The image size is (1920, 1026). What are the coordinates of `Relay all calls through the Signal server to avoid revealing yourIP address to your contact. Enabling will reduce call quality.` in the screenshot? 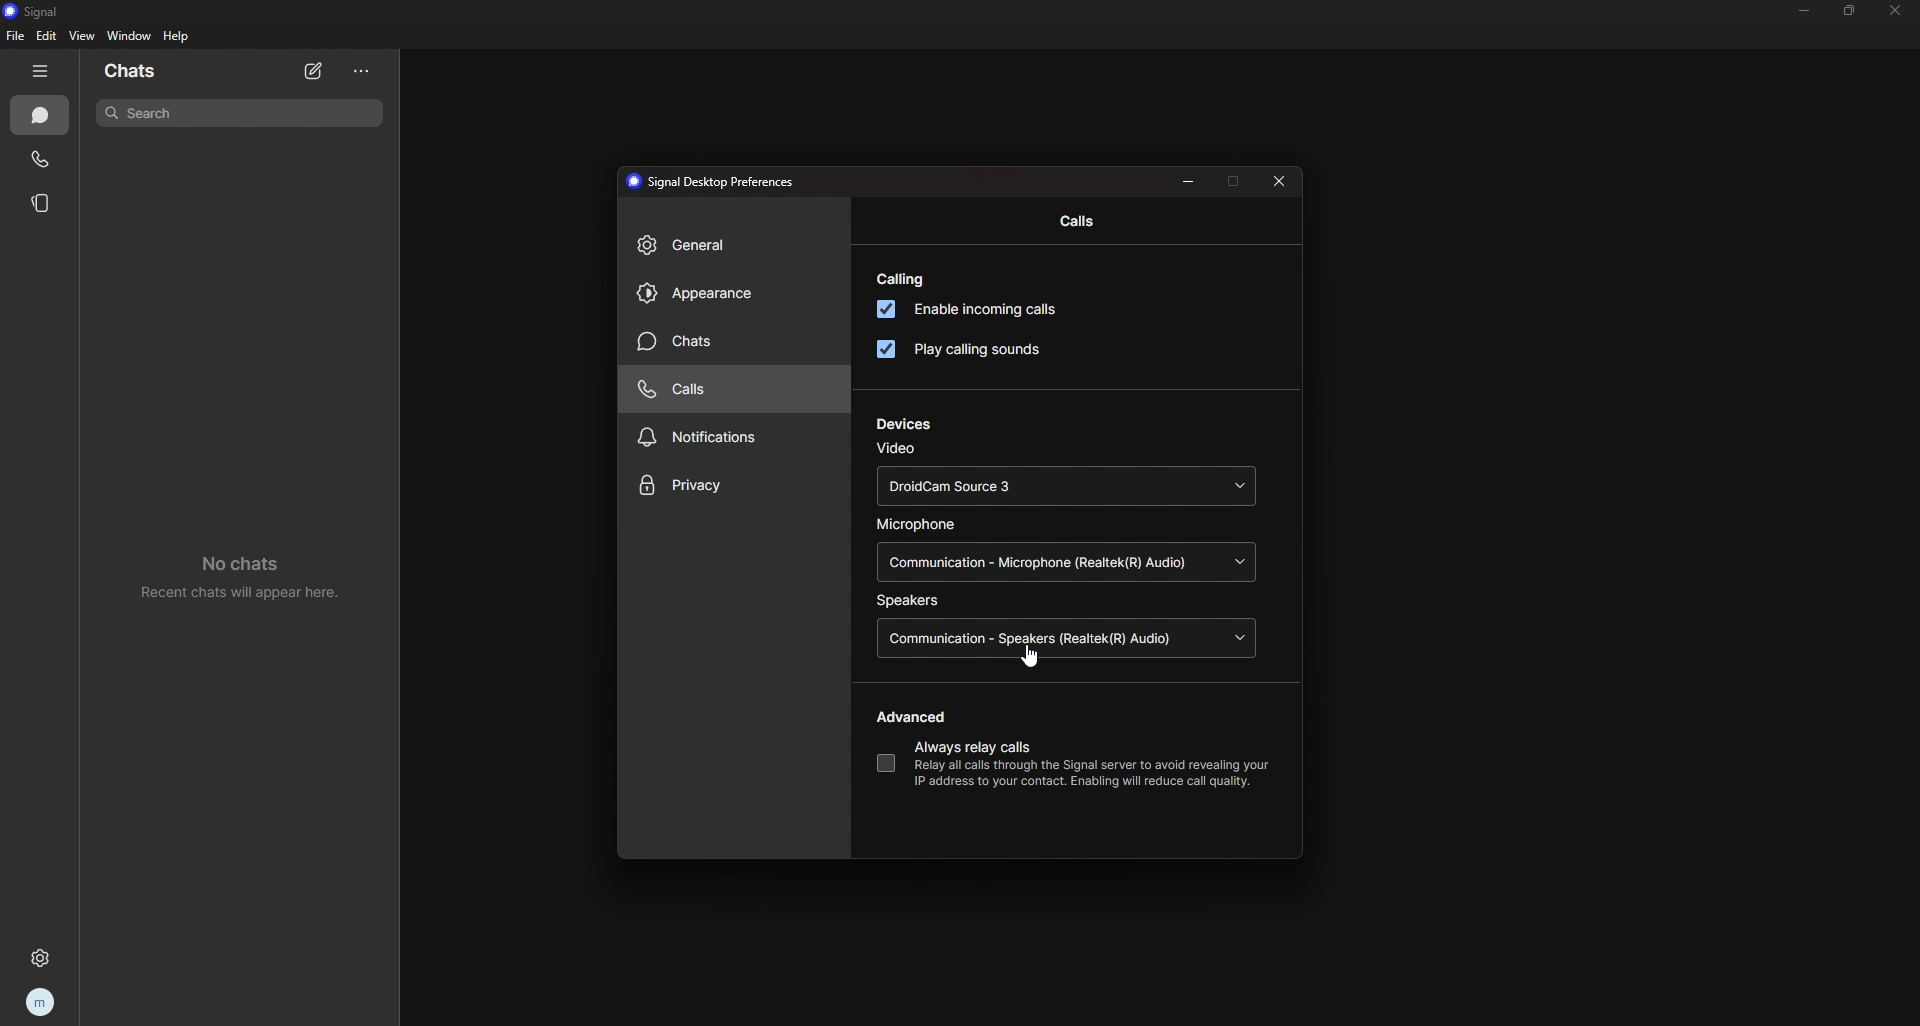 It's located at (1095, 775).